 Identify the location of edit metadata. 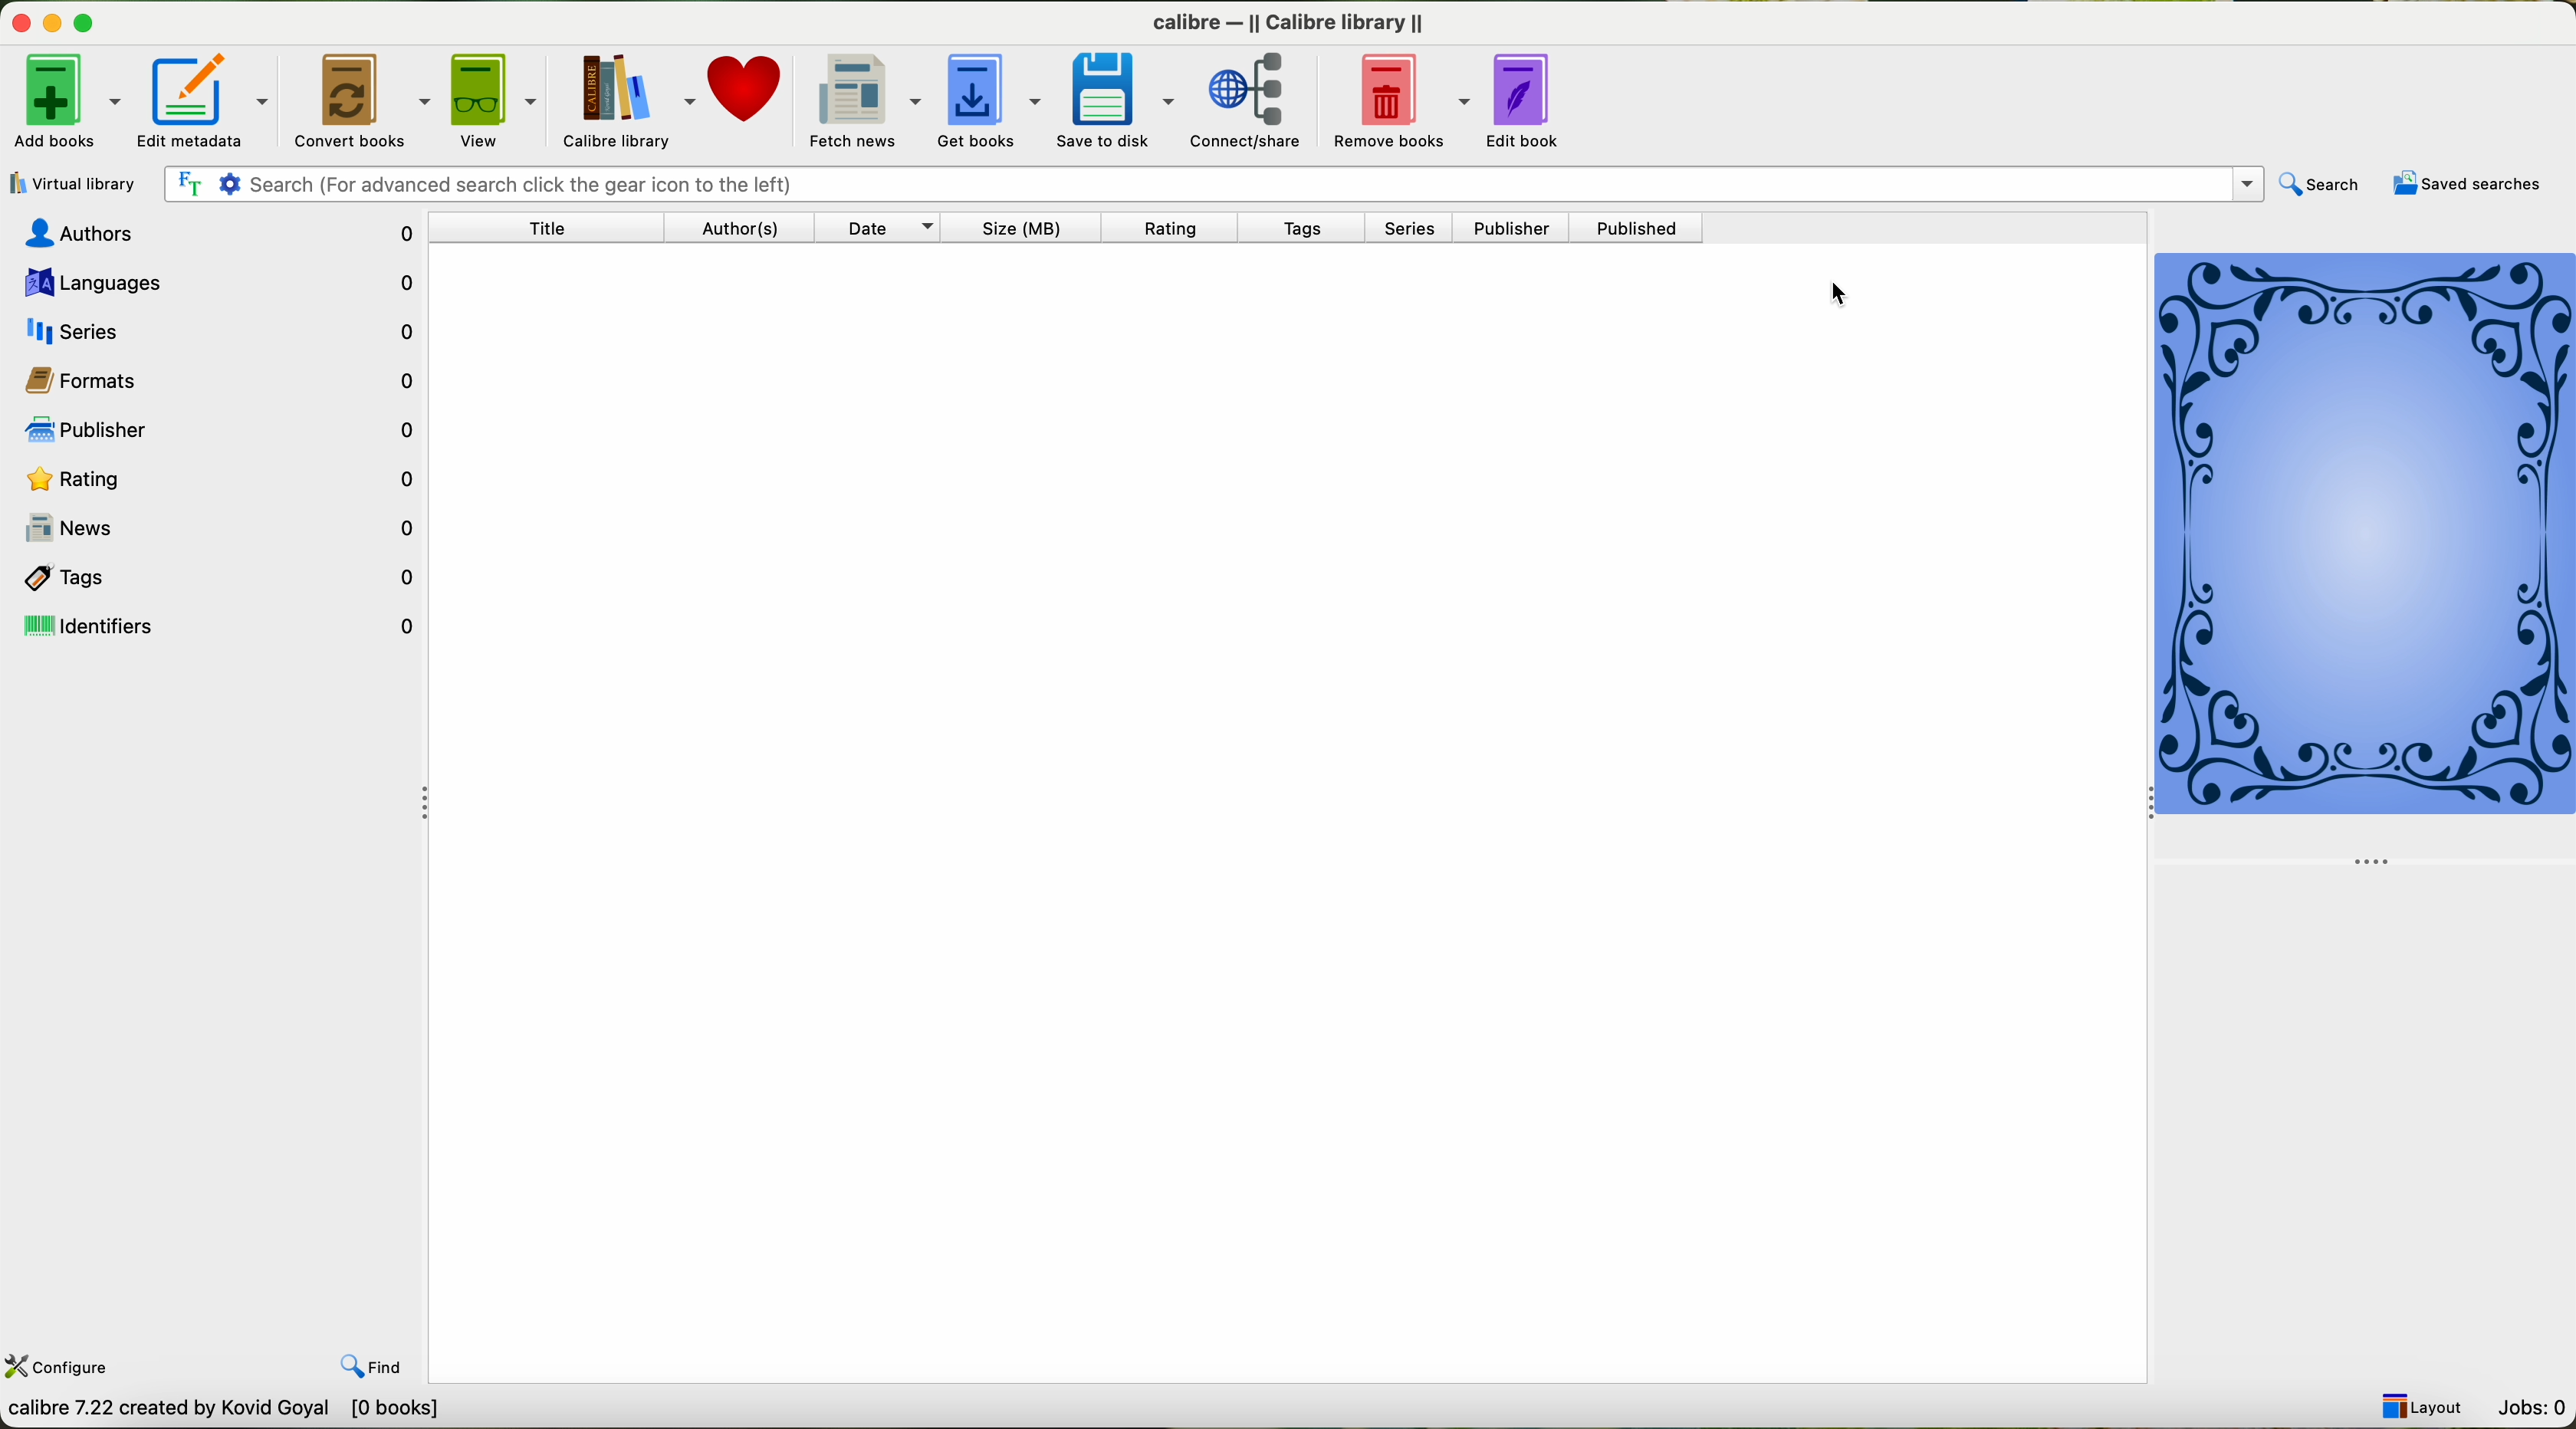
(204, 100).